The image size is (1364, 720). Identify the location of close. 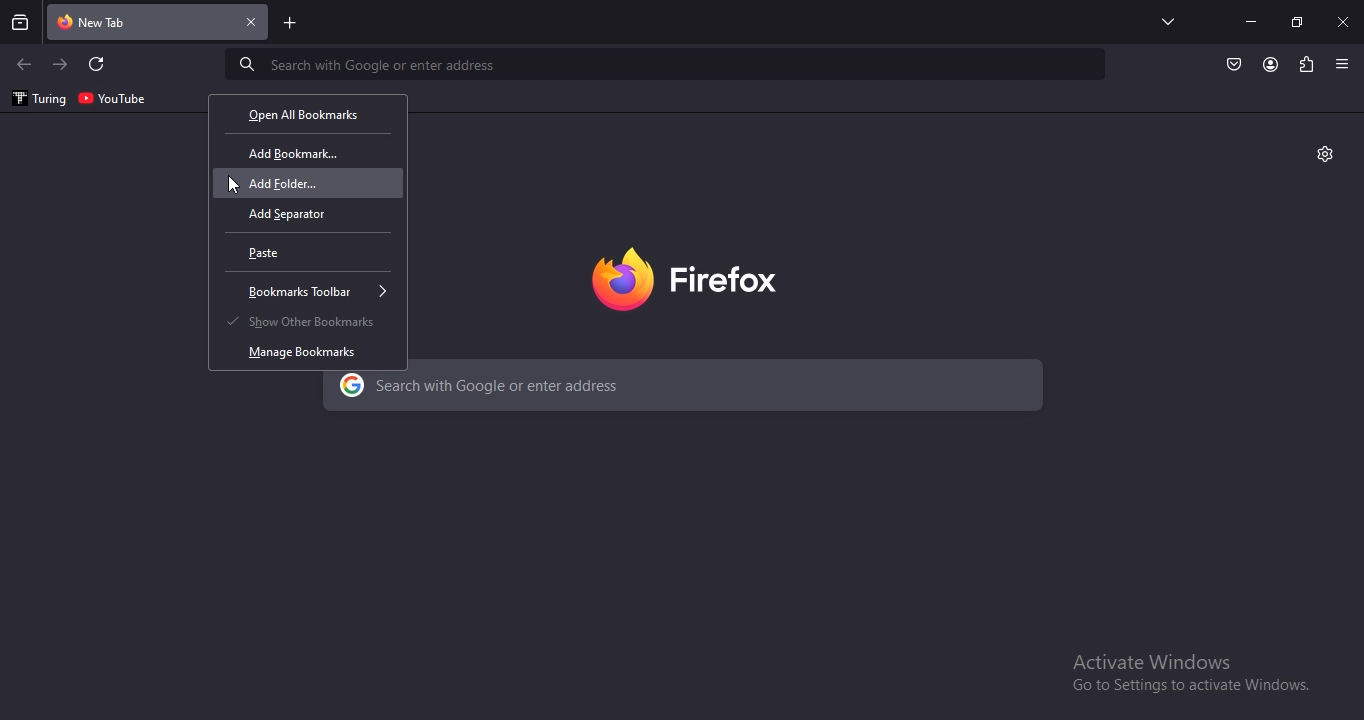
(1345, 21).